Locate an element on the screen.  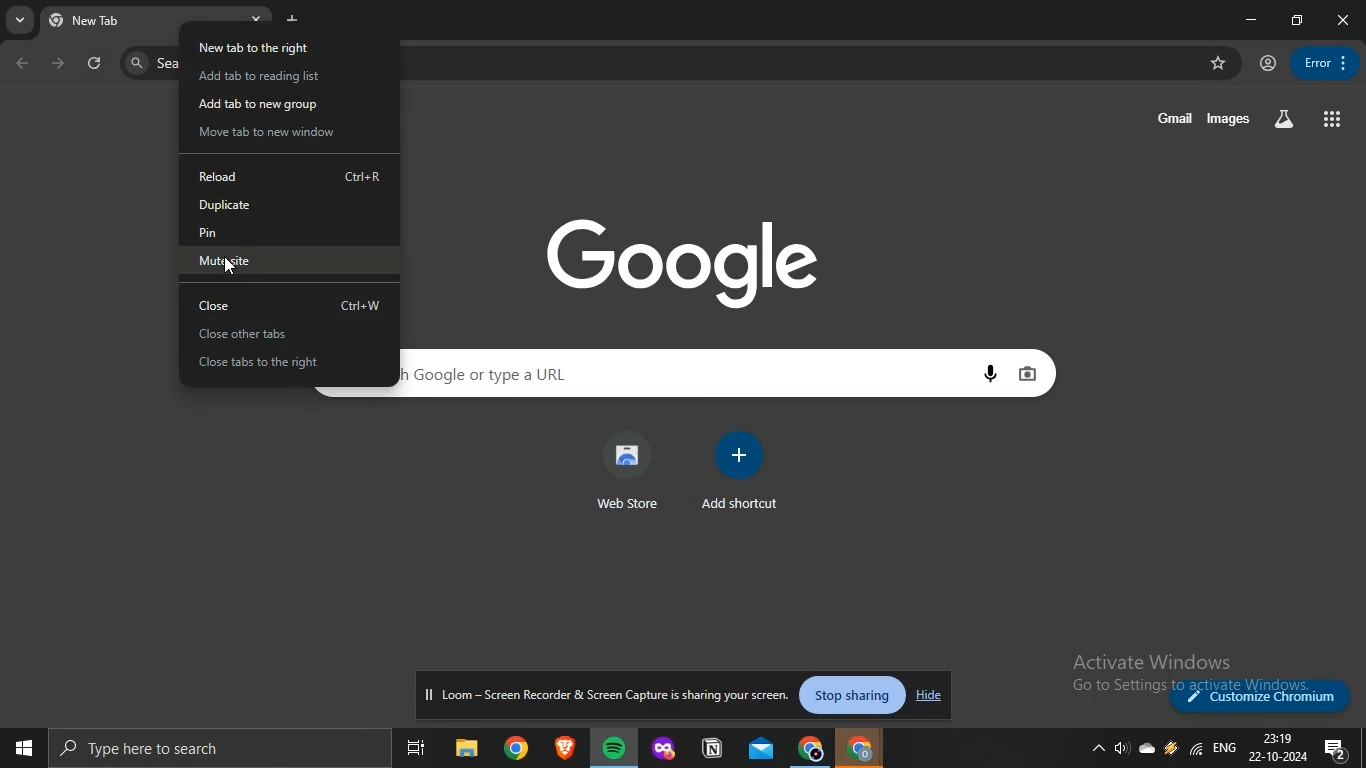
close is located at coordinates (289, 306).